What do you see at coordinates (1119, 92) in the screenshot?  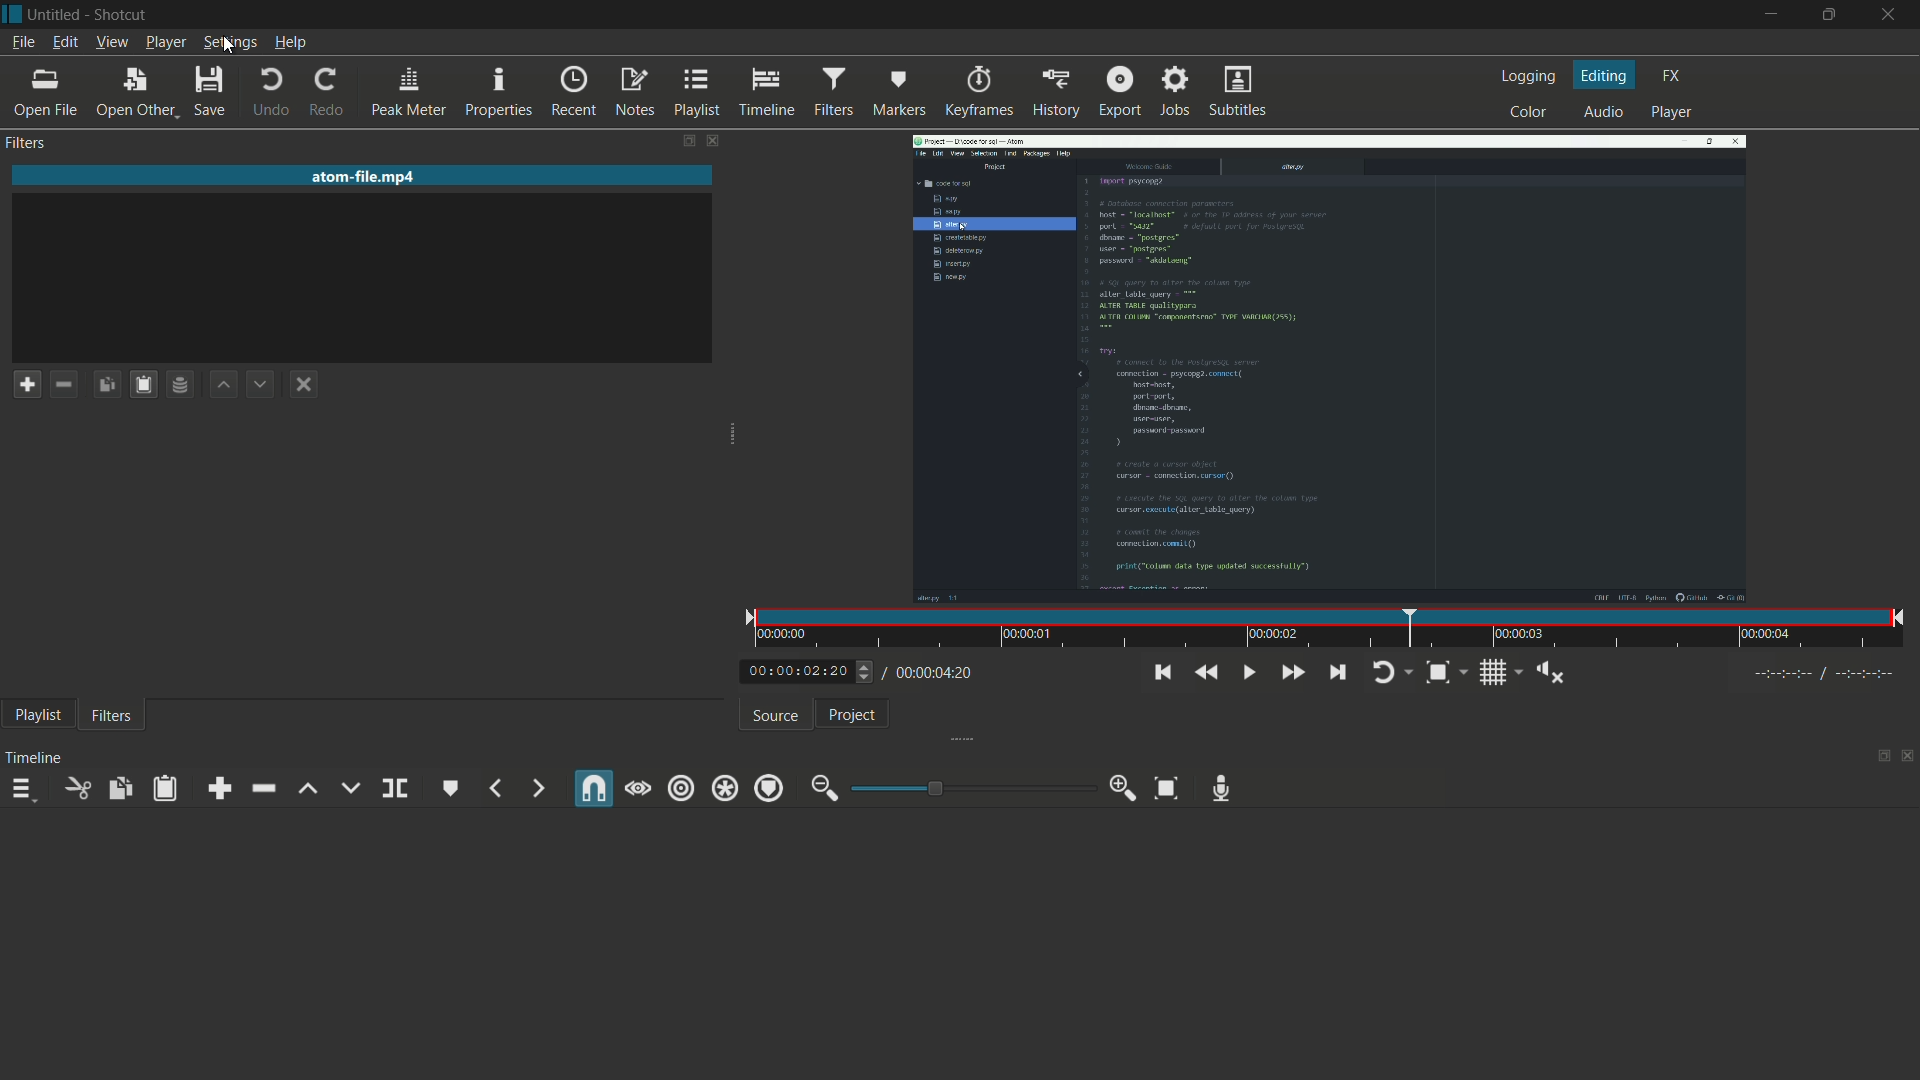 I see `export` at bounding box center [1119, 92].